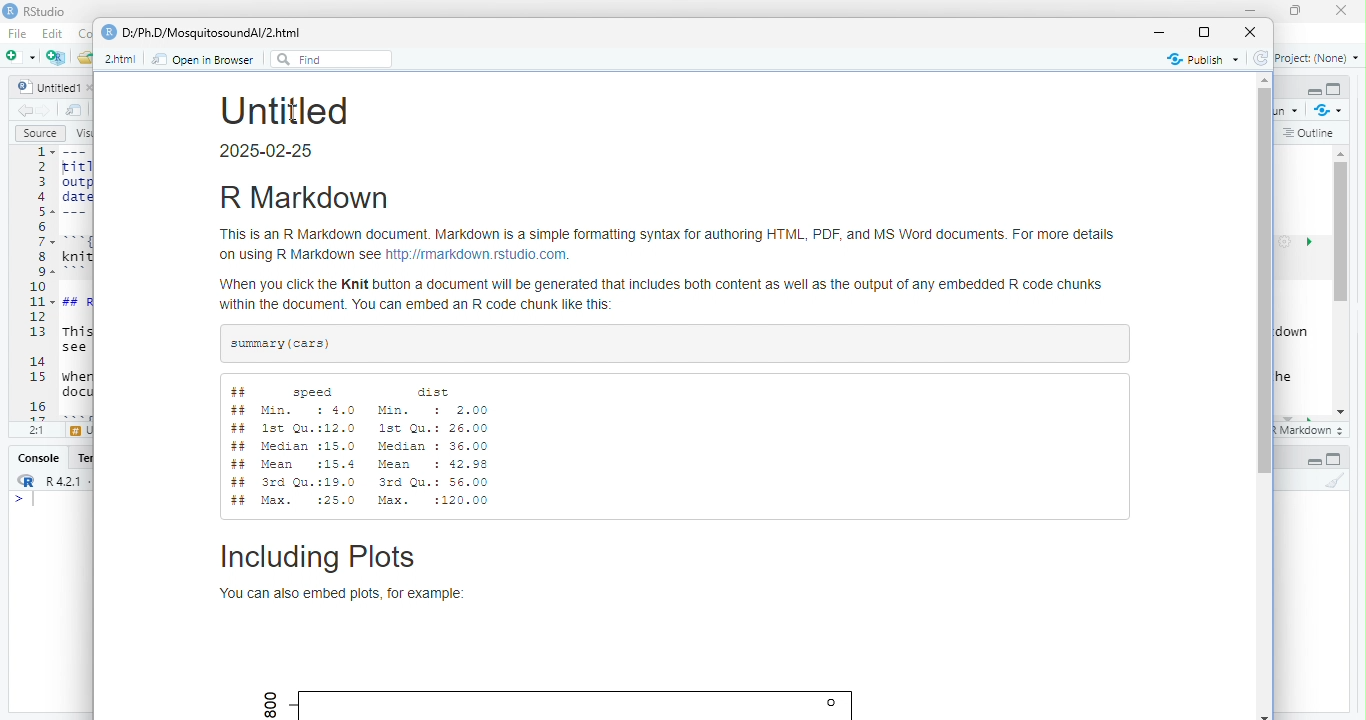 Image resolution: width=1366 pixels, height=720 pixels. What do you see at coordinates (26, 111) in the screenshot?
I see `backward` at bounding box center [26, 111].